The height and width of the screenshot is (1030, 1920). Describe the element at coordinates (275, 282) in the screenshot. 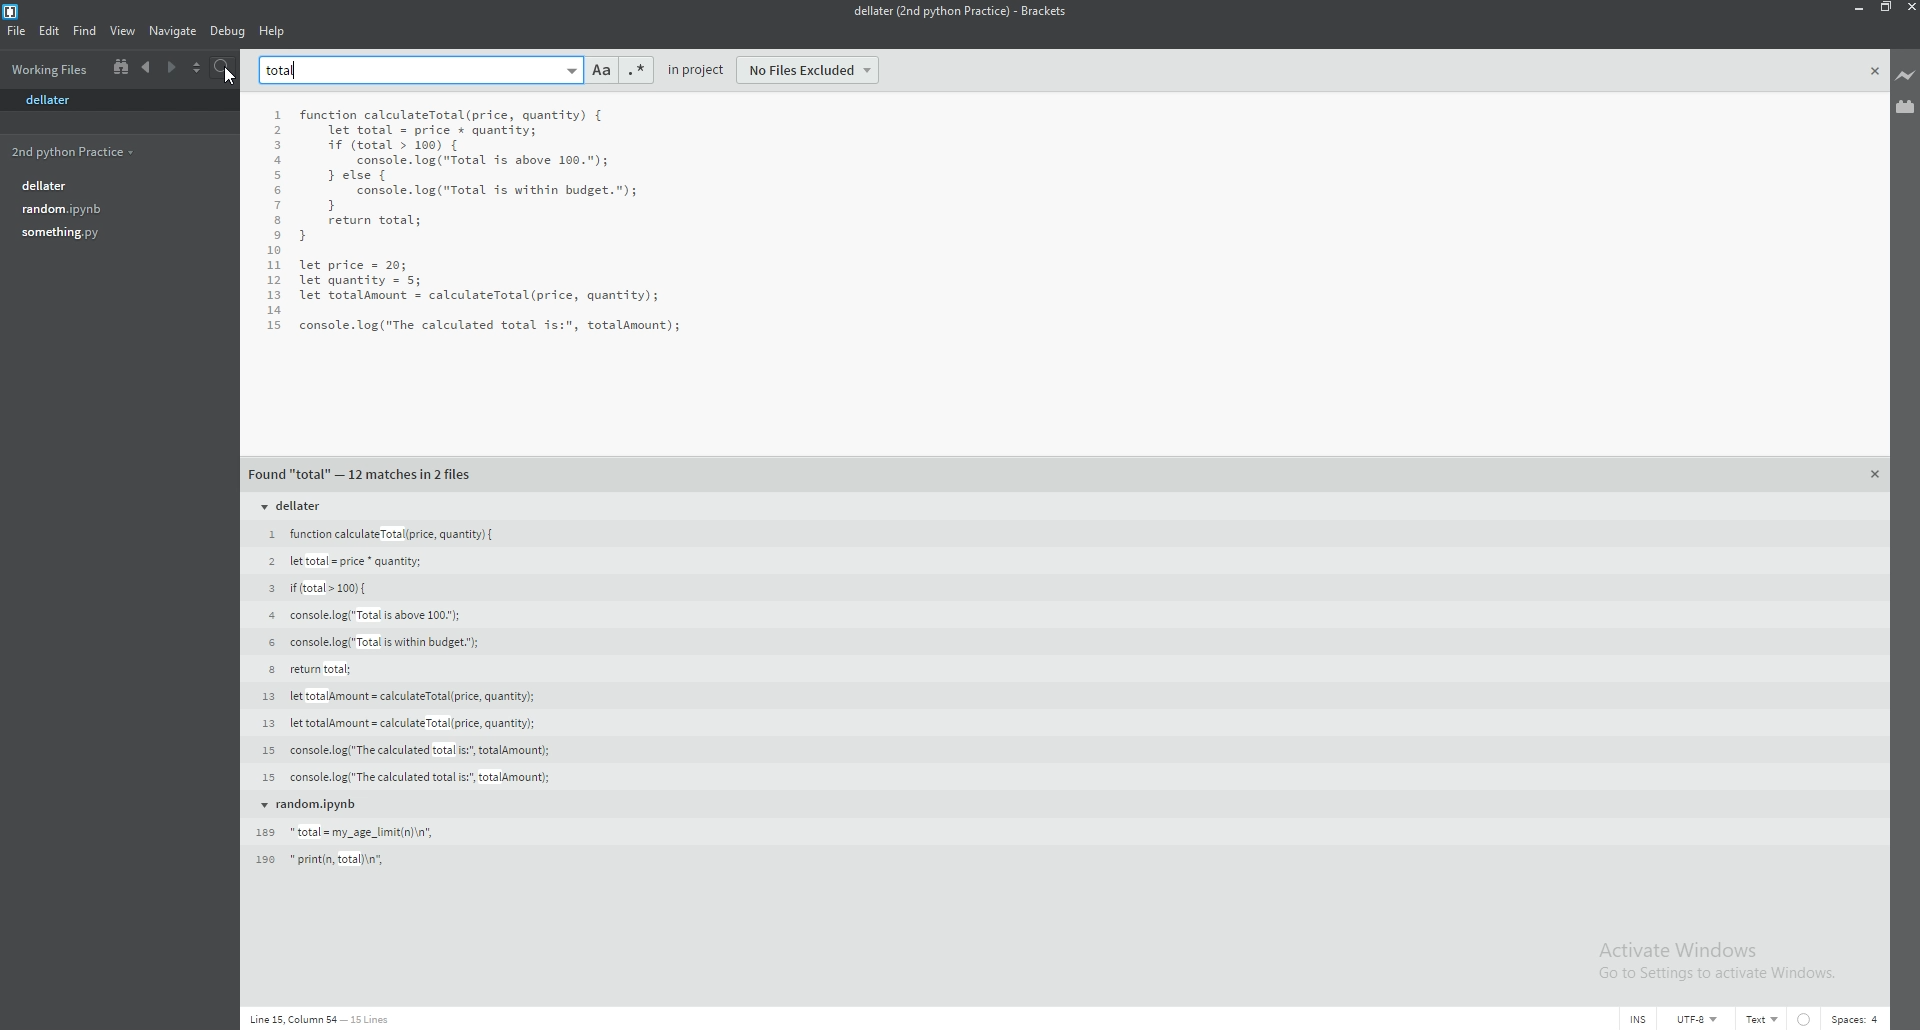

I see `12` at that location.